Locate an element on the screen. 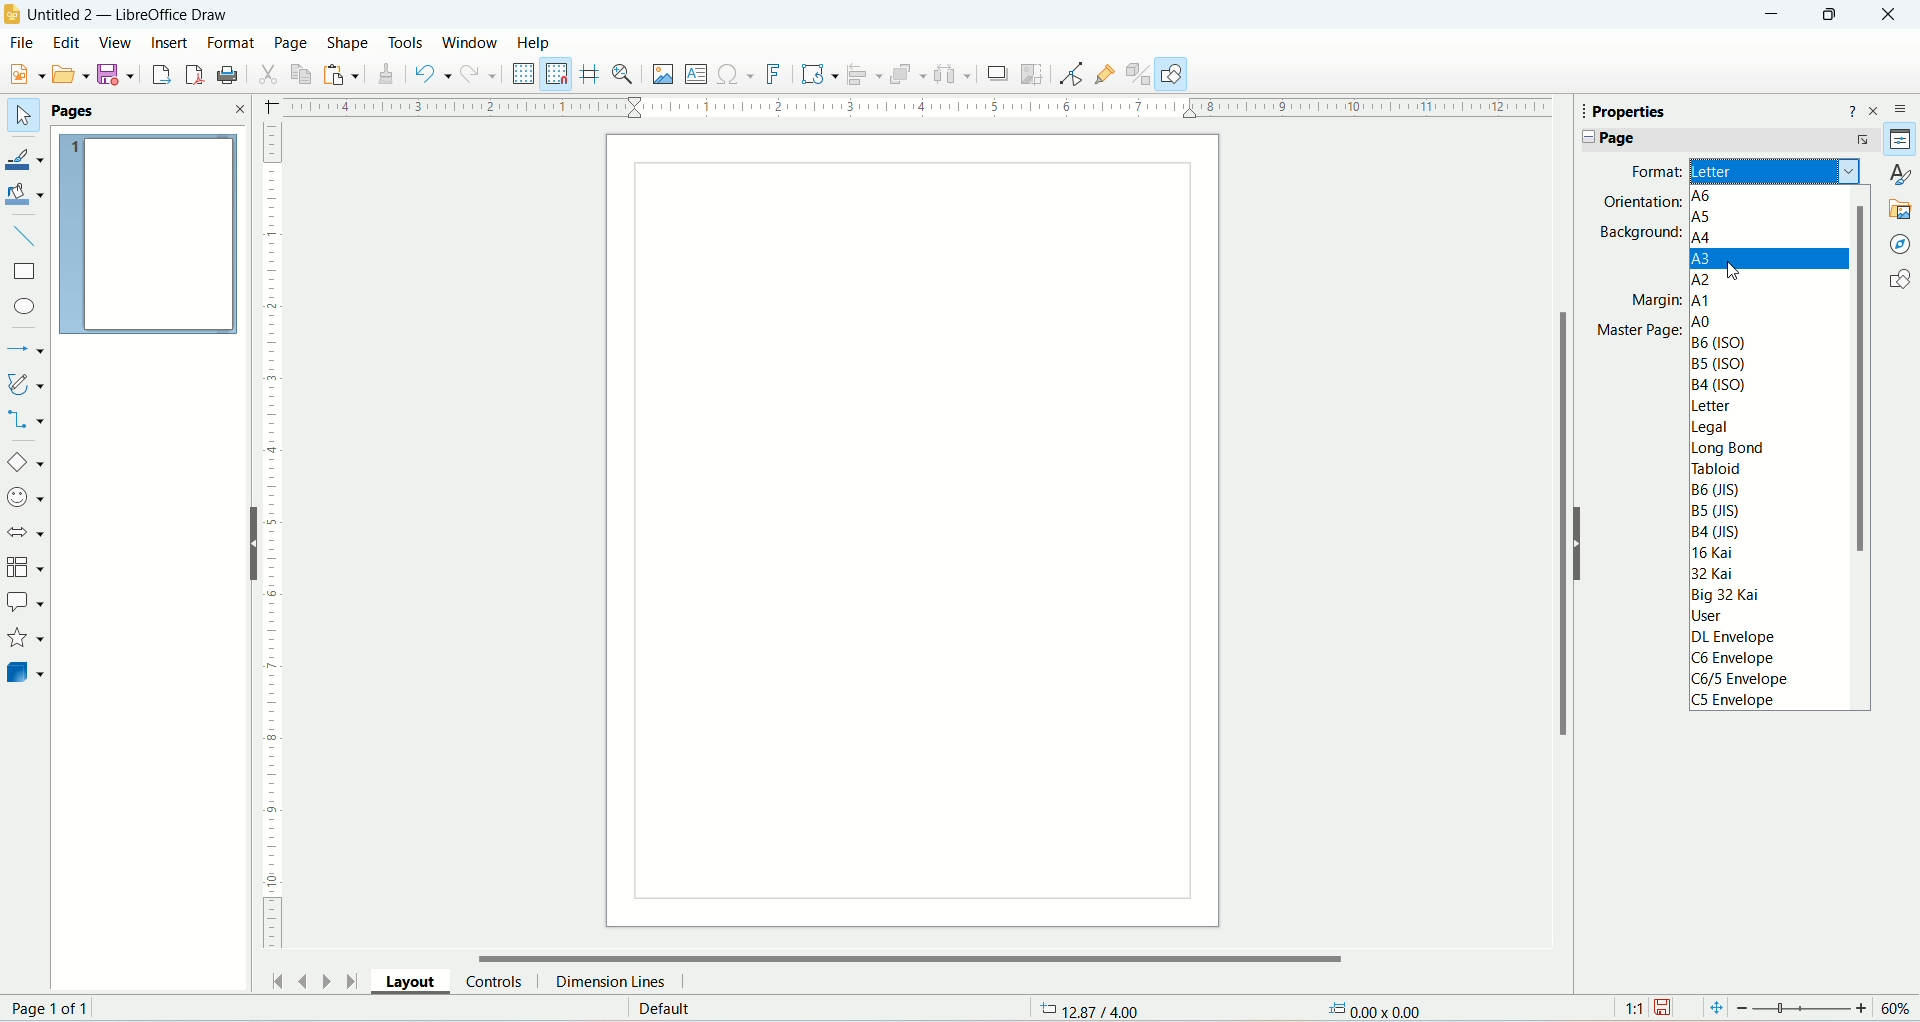  B4 is located at coordinates (1718, 530).